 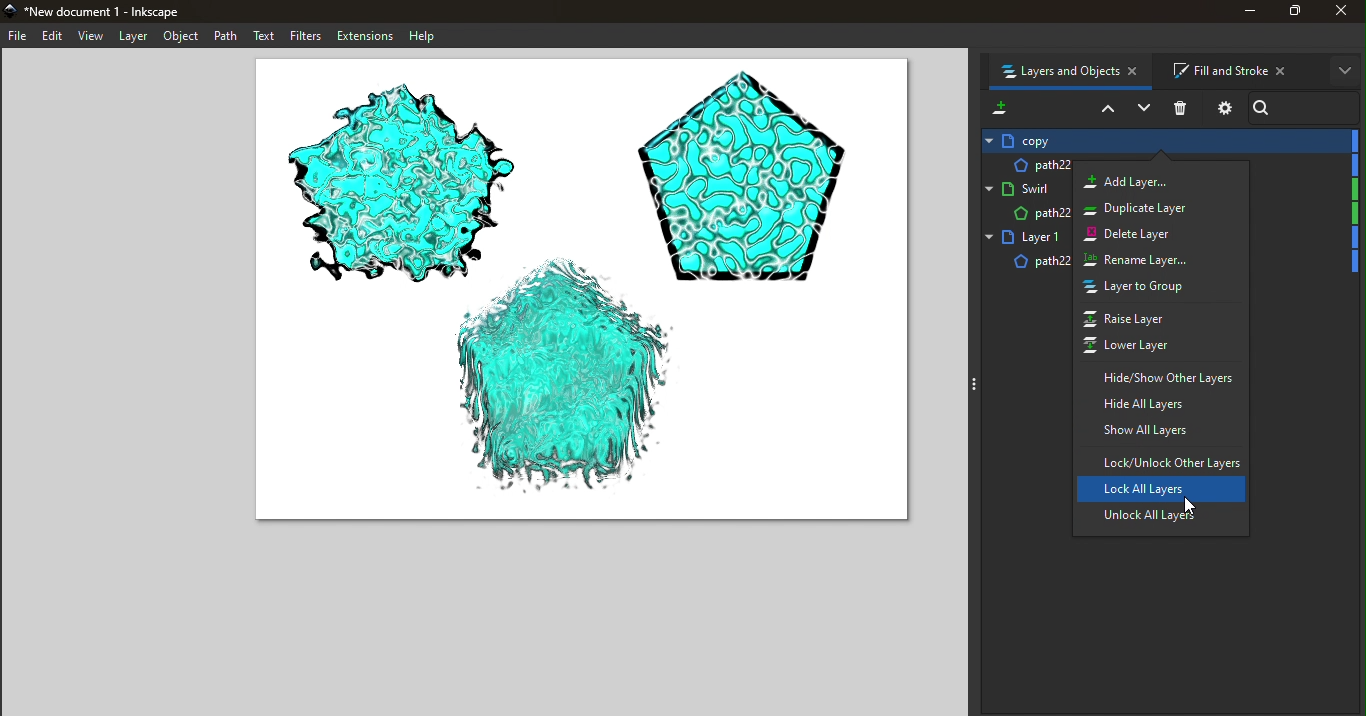 I want to click on cursor, so click(x=1189, y=503).